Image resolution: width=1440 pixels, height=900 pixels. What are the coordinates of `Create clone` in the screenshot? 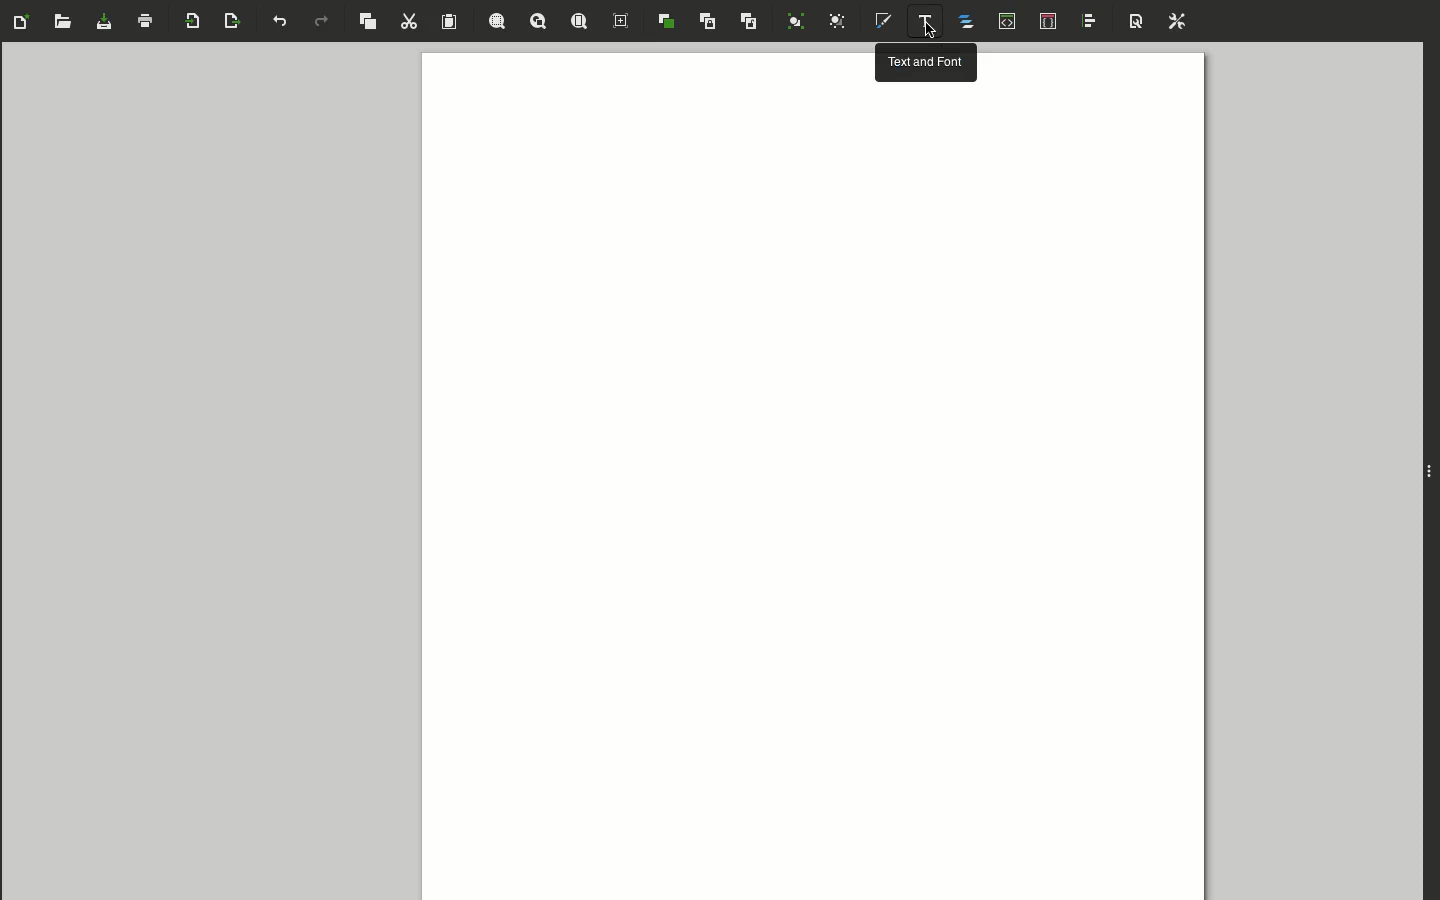 It's located at (709, 23).